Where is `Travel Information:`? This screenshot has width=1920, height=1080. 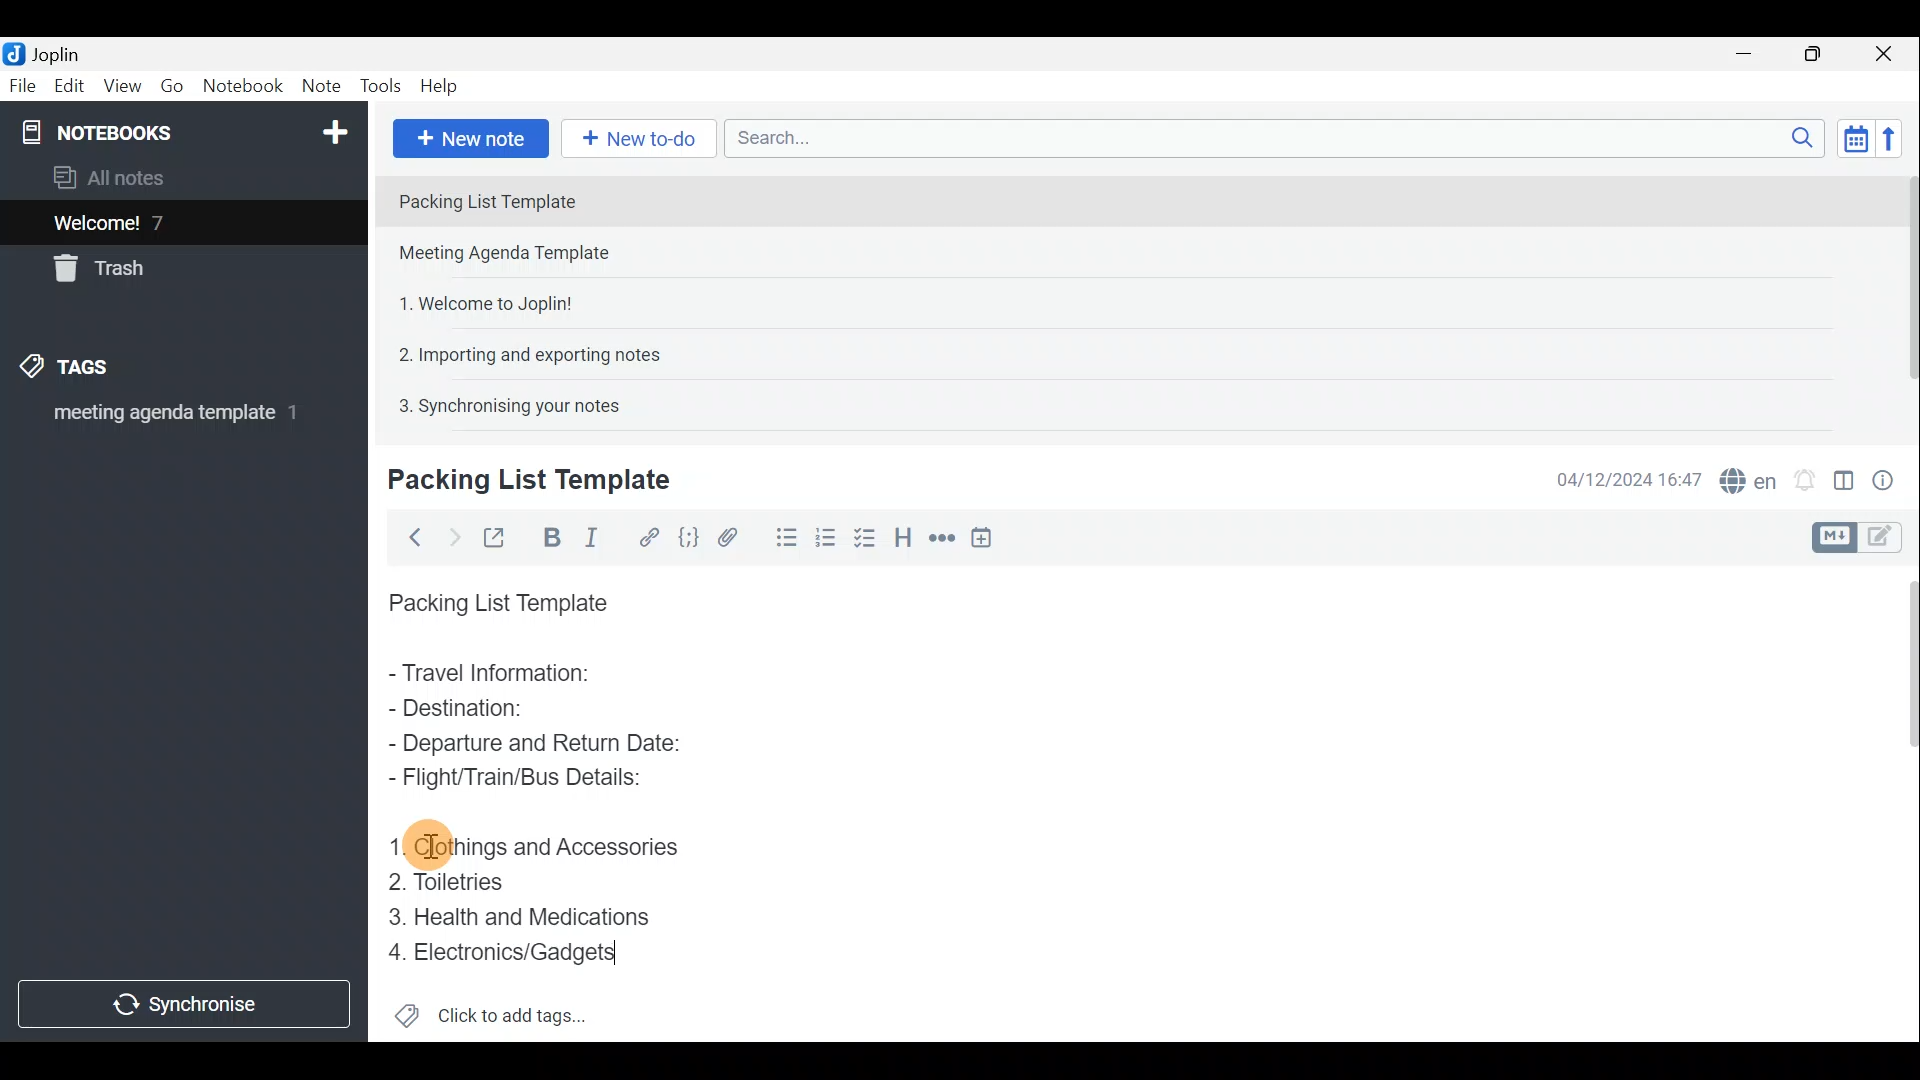
Travel Information: is located at coordinates (507, 675).